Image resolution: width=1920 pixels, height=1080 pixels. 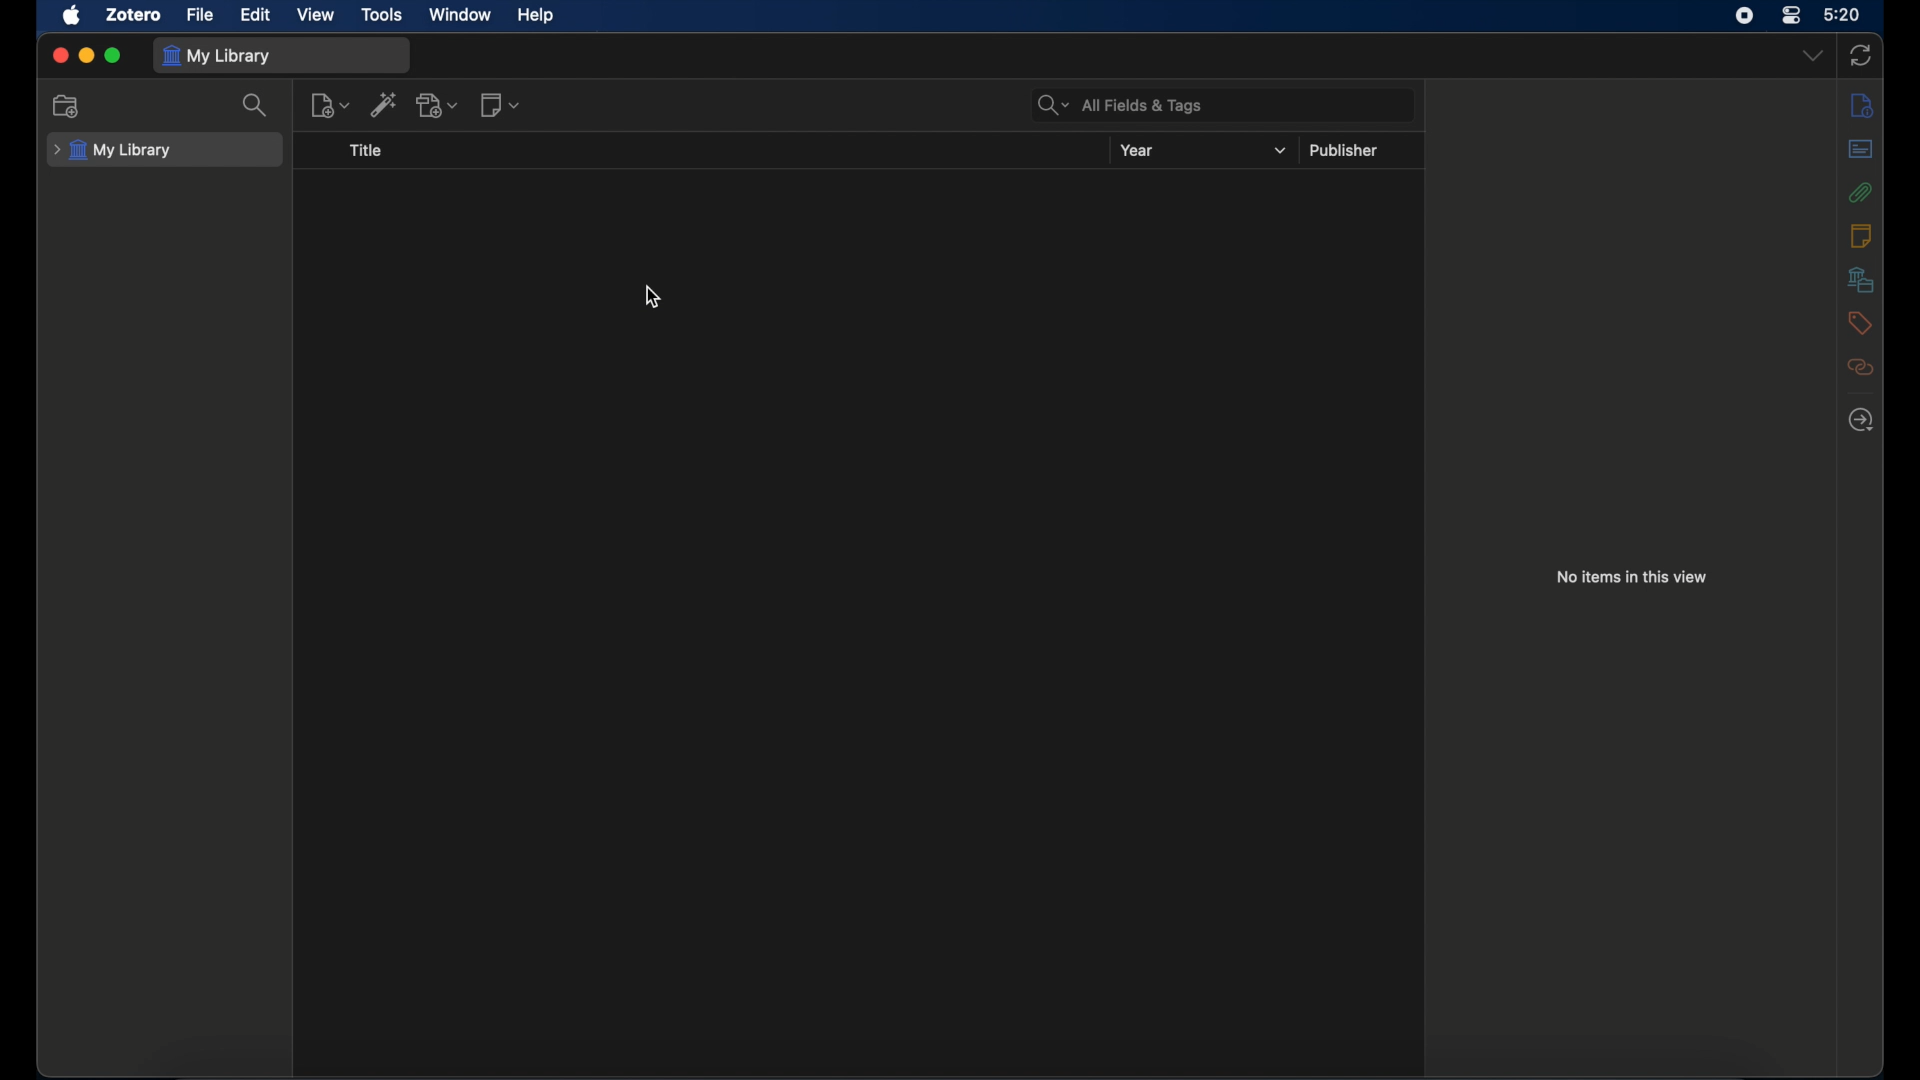 What do you see at coordinates (1744, 15) in the screenshot?
I see `screen recorder` at bounding box center [1744, 15].